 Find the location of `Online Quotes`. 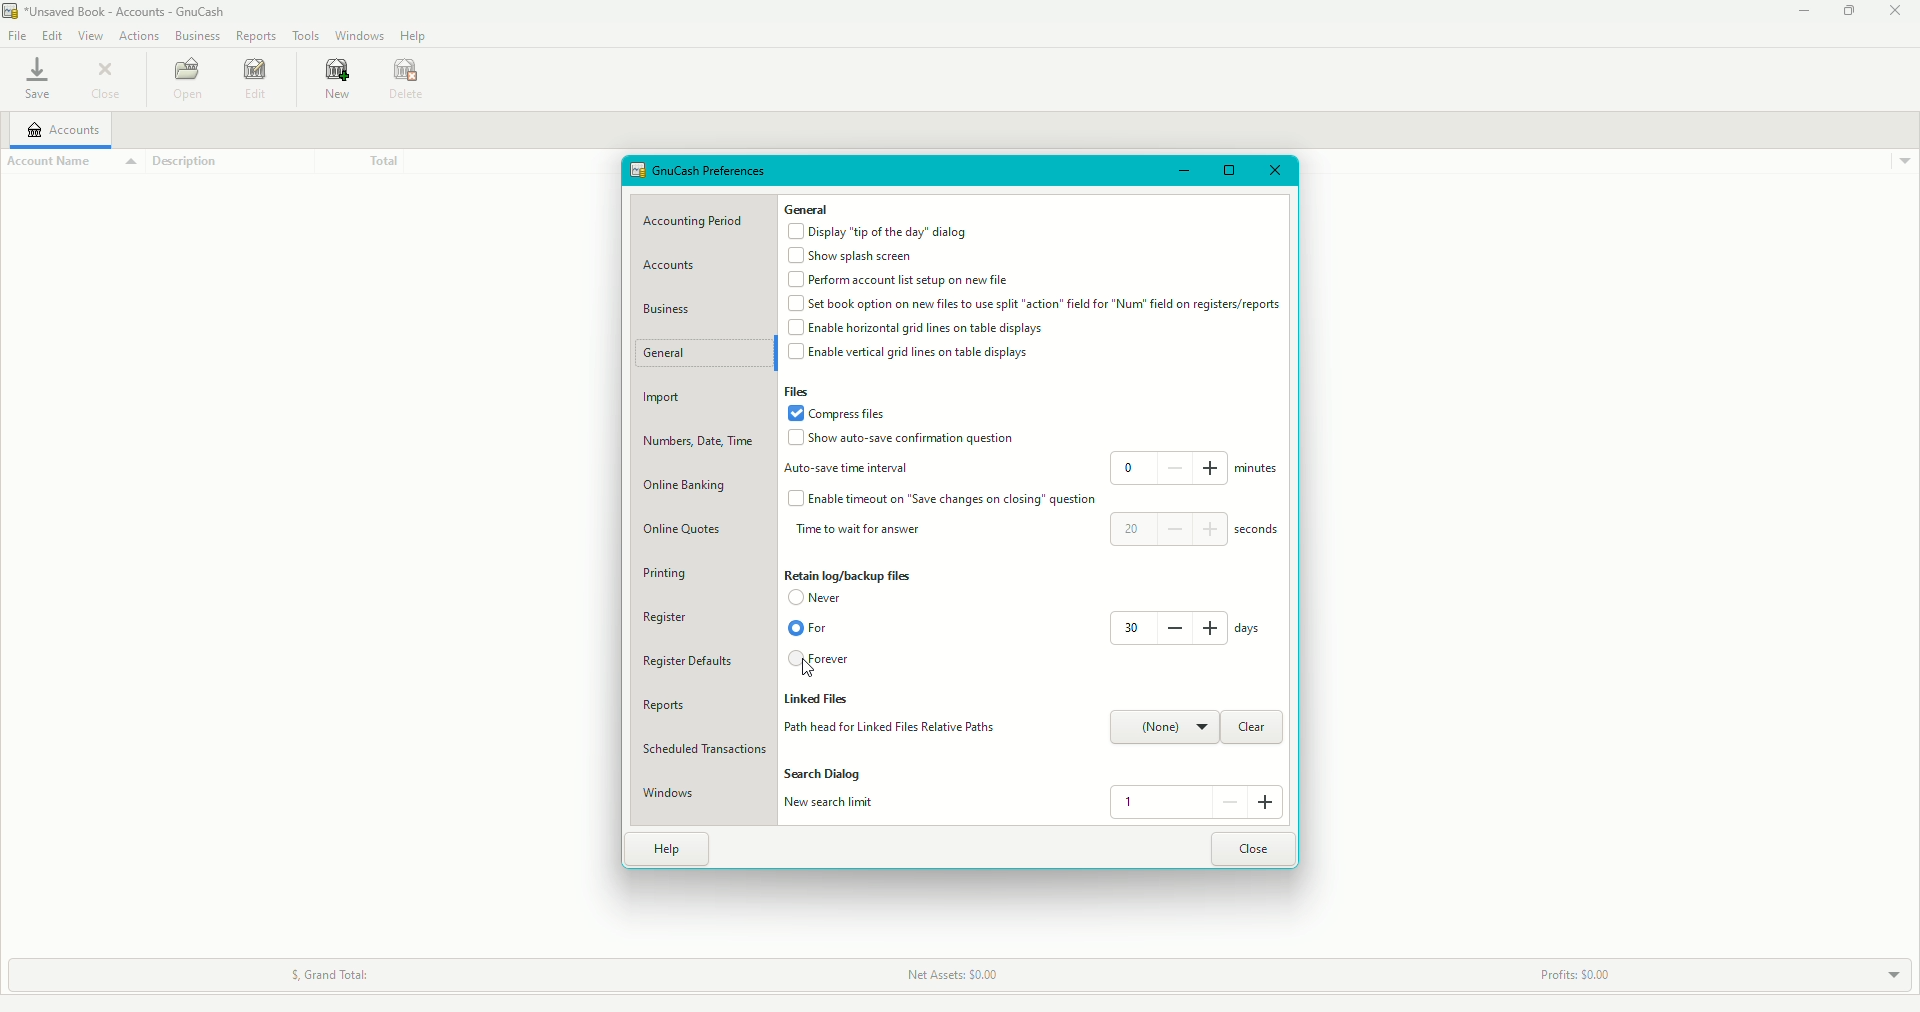

Online Quotes is located at coordinates (688, 531).